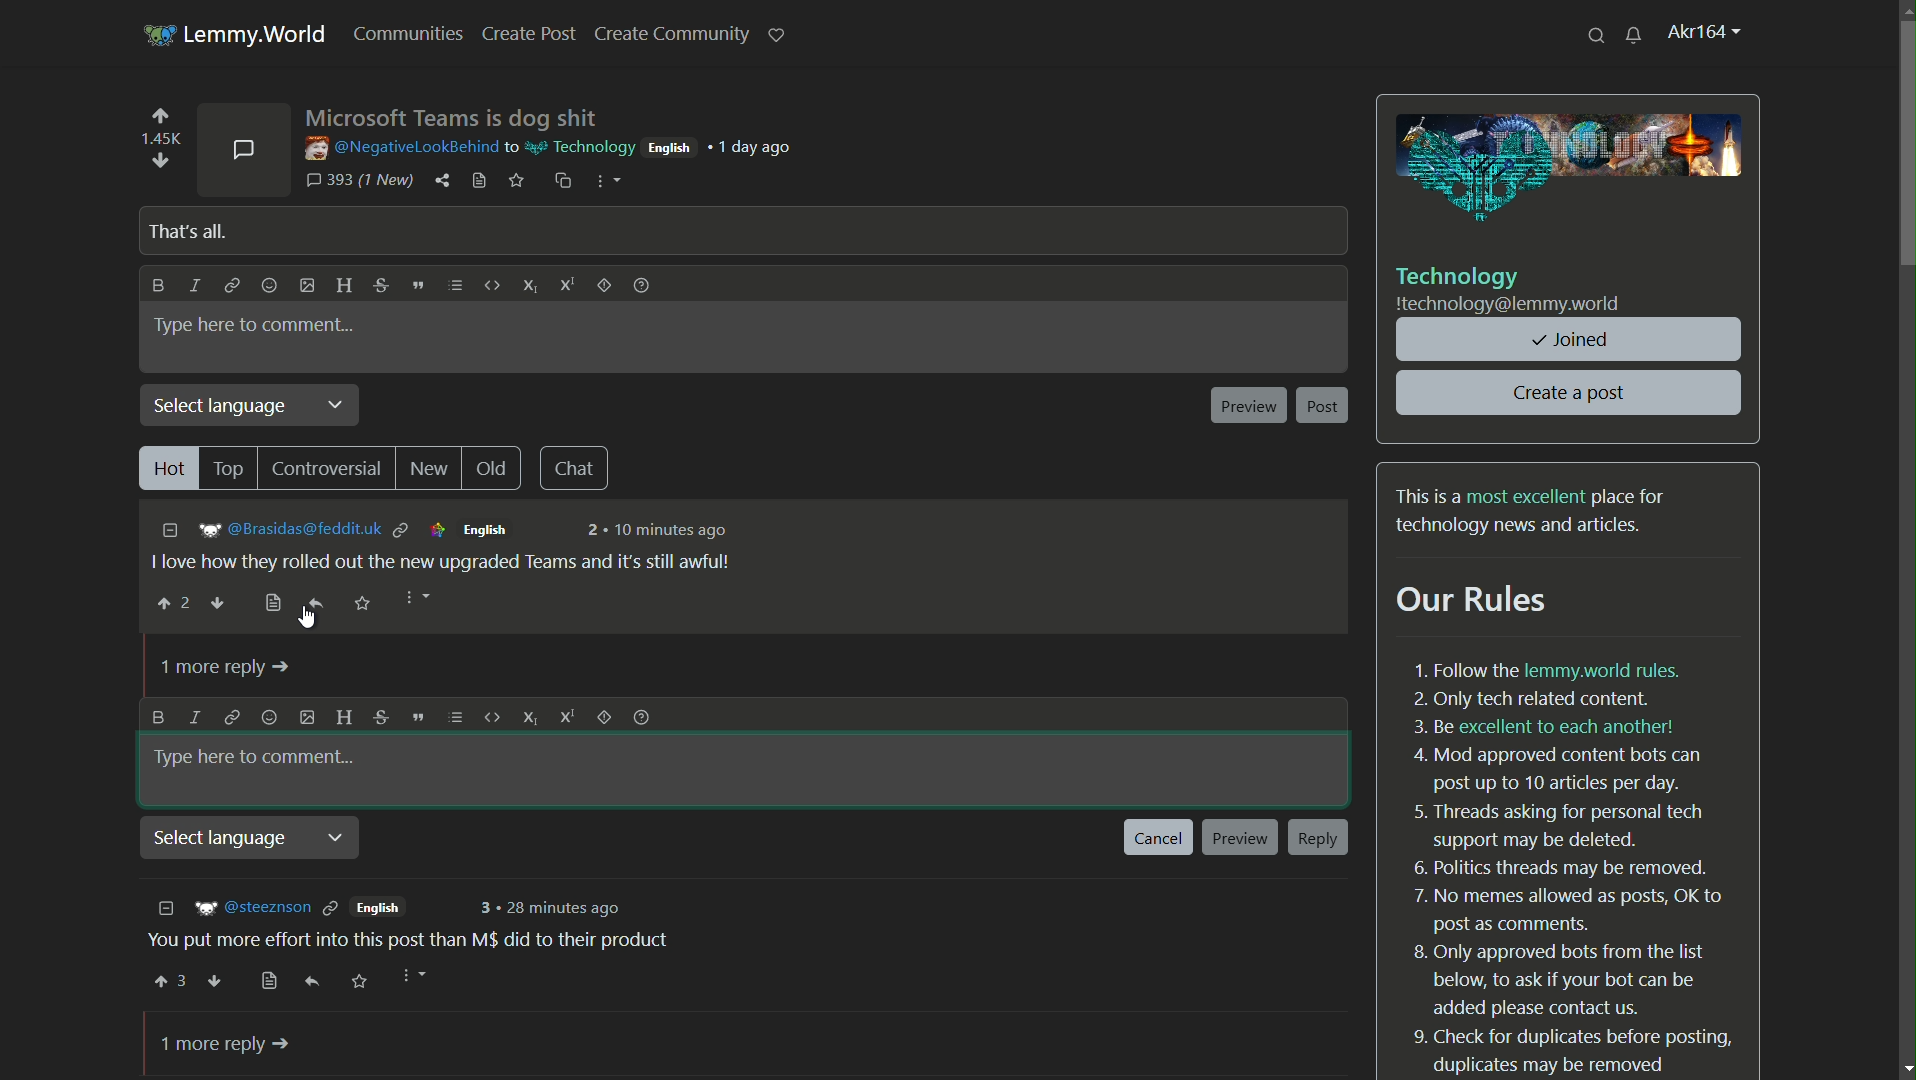 This screenshot has width=1916, height=1080. What do you see at coordinates (255, 325) in the screenshot?
I see `type here to comment` at bounding box center [255, 325].